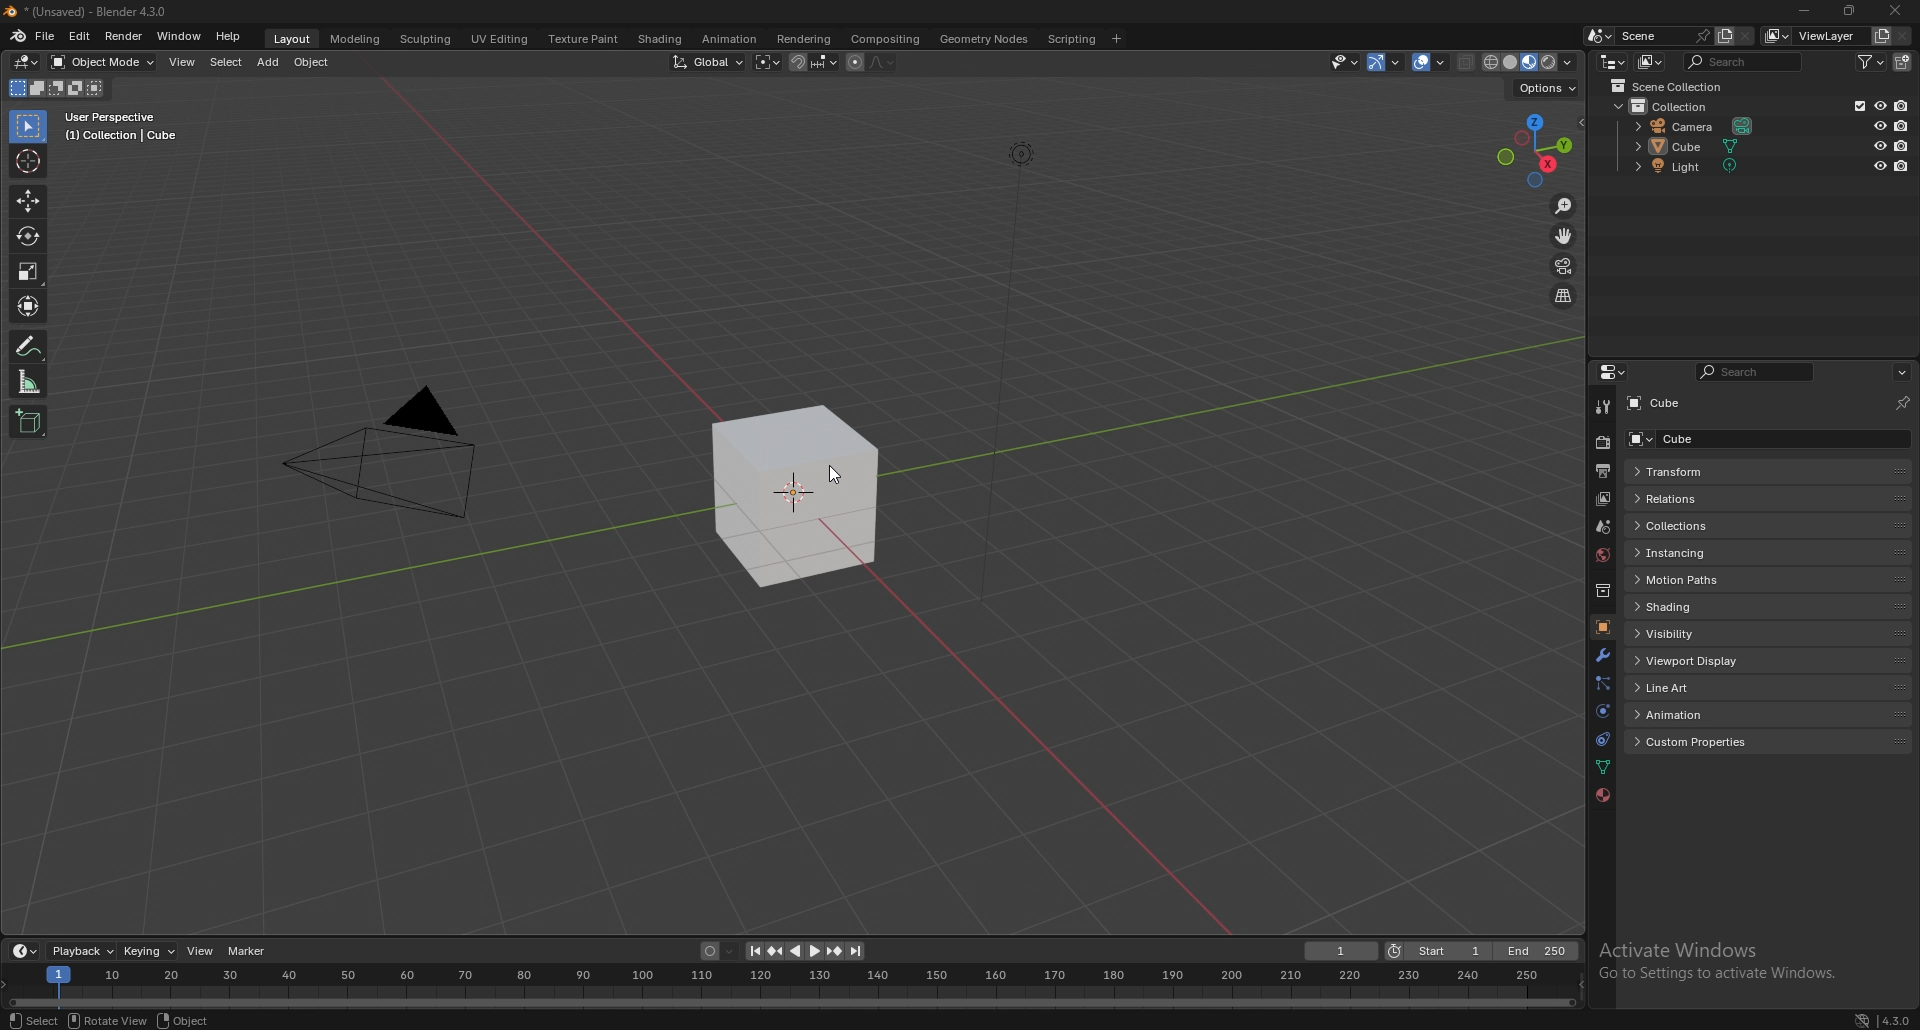 This screenshot has height=1030, width=1920. What do you see at coordinates (1723, 35) in the screenshot?
I see `add scene` at bounding box center [1723, 35].